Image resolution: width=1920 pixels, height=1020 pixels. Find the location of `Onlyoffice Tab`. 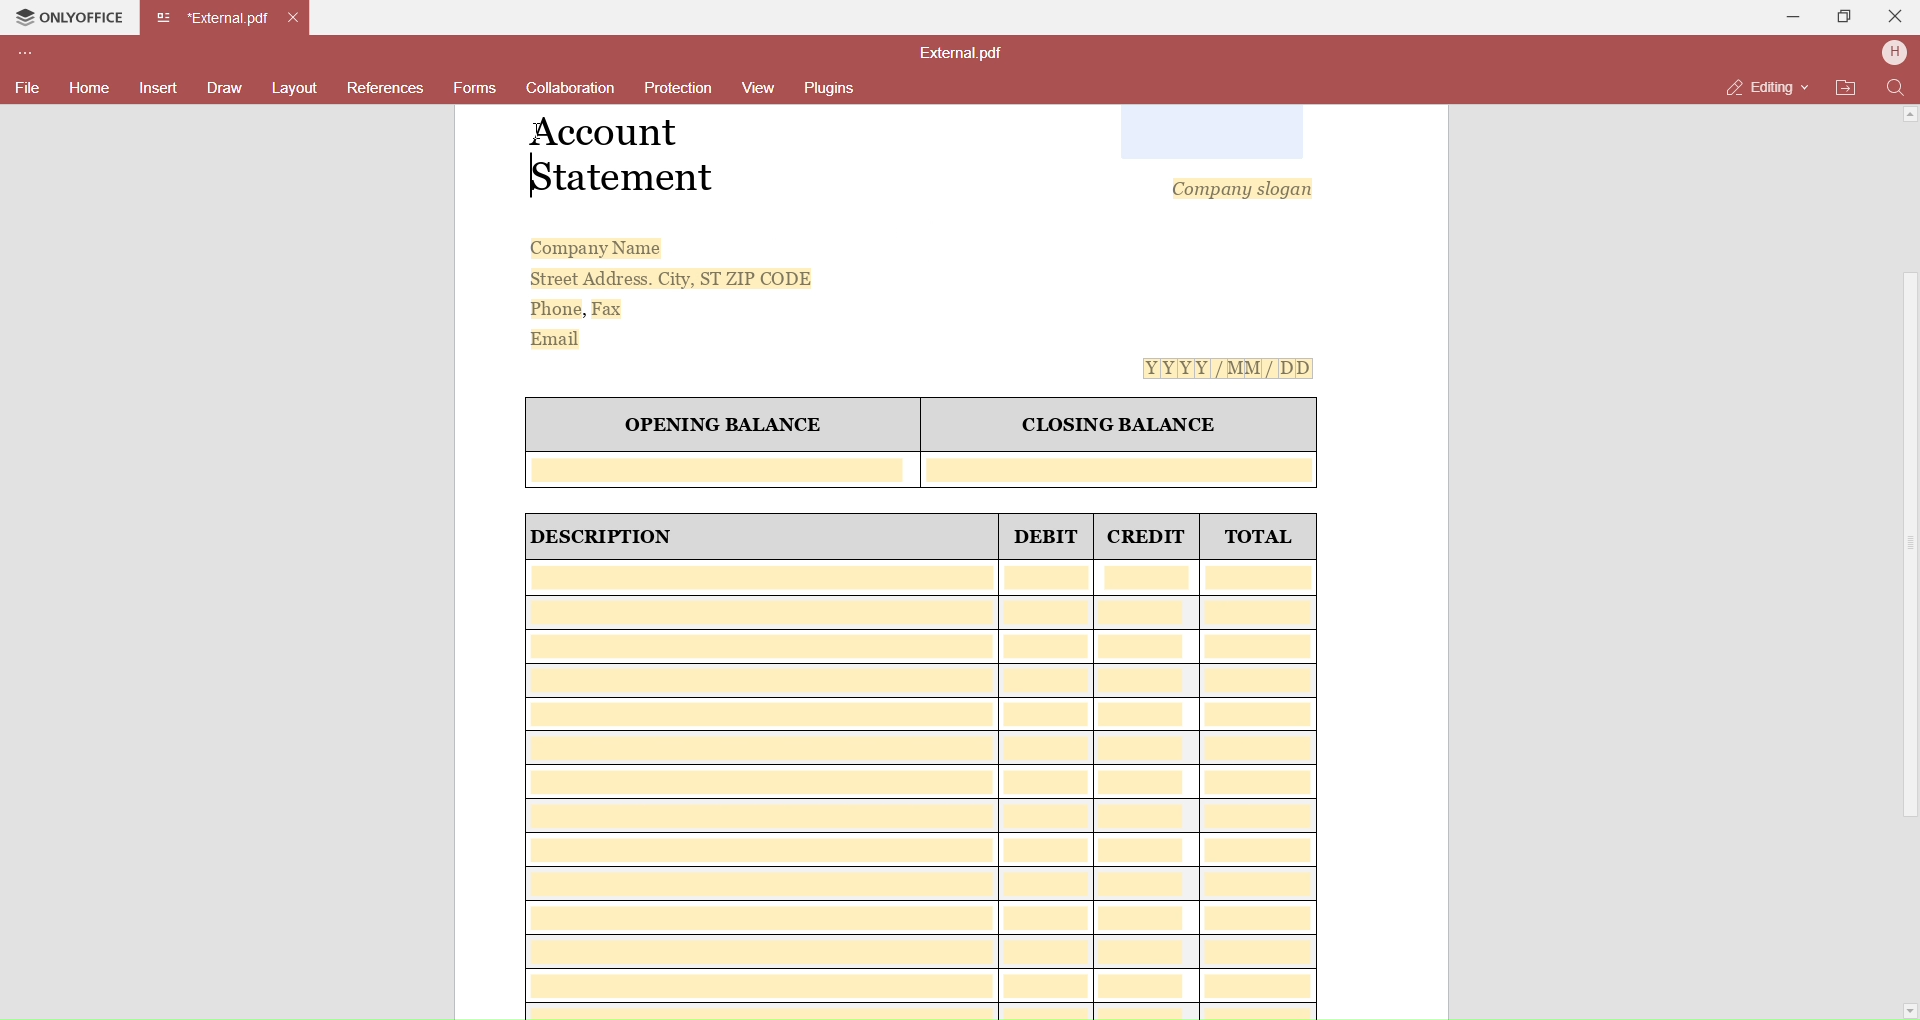

Onlyoffice Tab is located at coordinates (74, 19).